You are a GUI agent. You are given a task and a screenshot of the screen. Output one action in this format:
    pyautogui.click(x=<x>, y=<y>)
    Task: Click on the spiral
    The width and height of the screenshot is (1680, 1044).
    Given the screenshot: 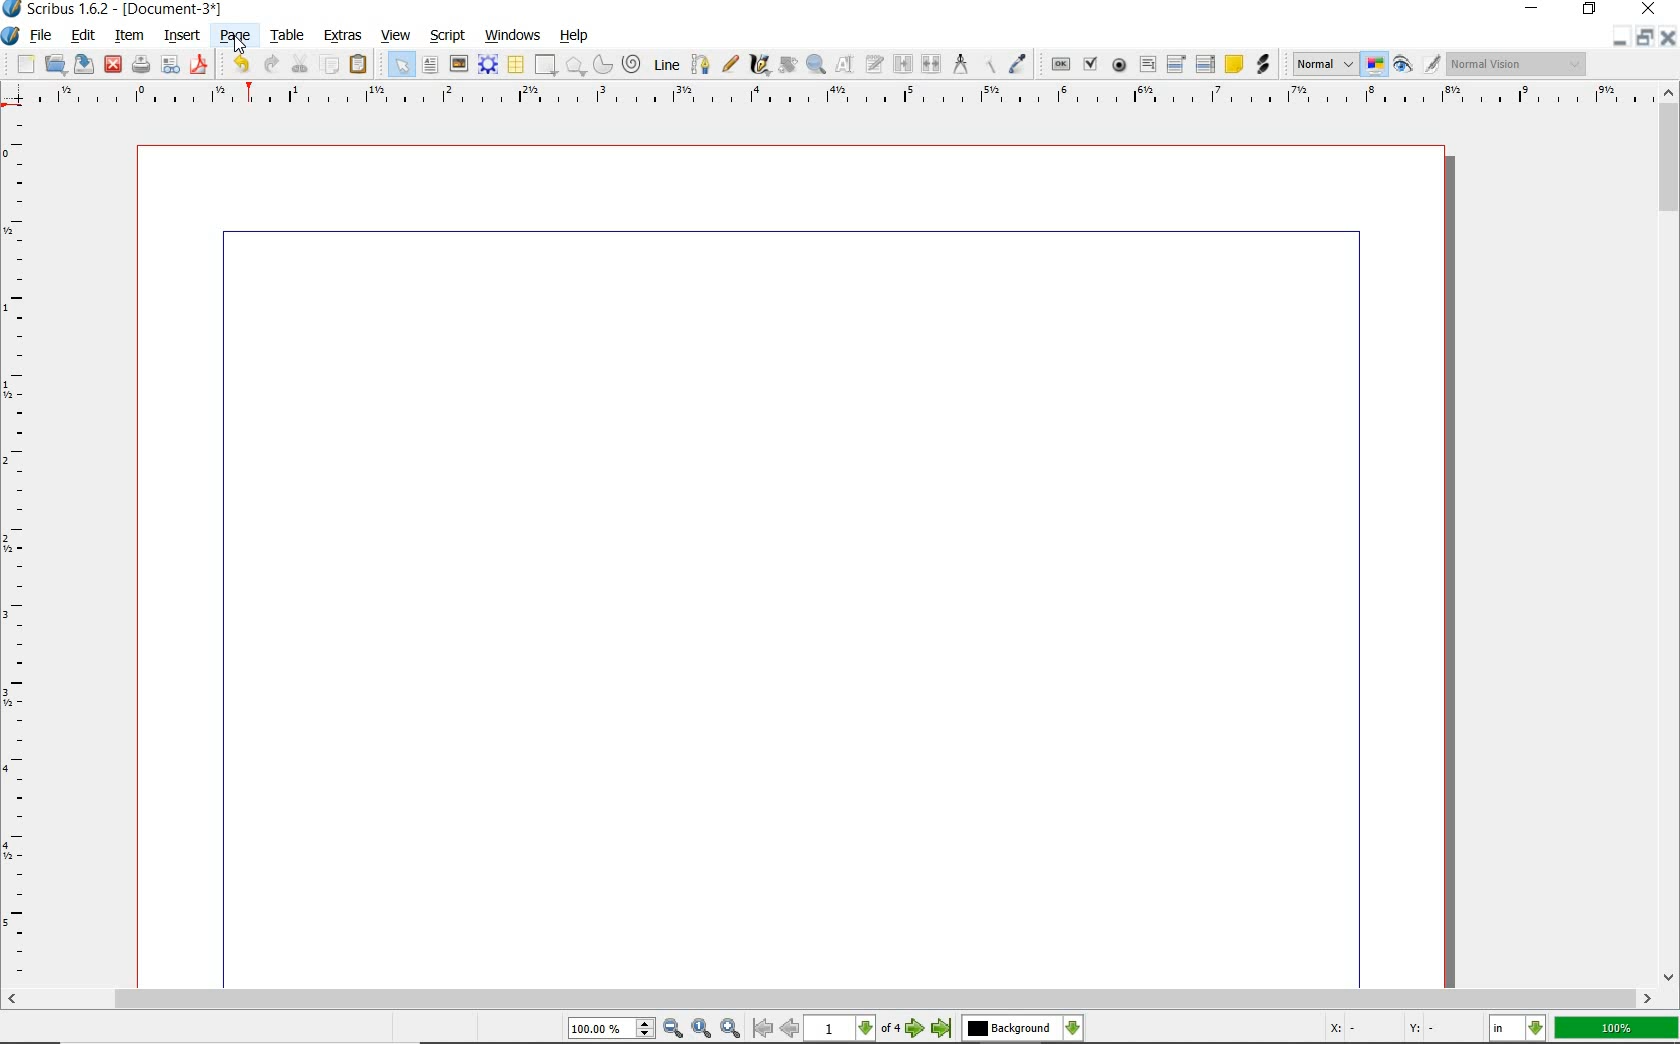 What is the action you would take?
    pyautogui.click(x=631, y=61)
    